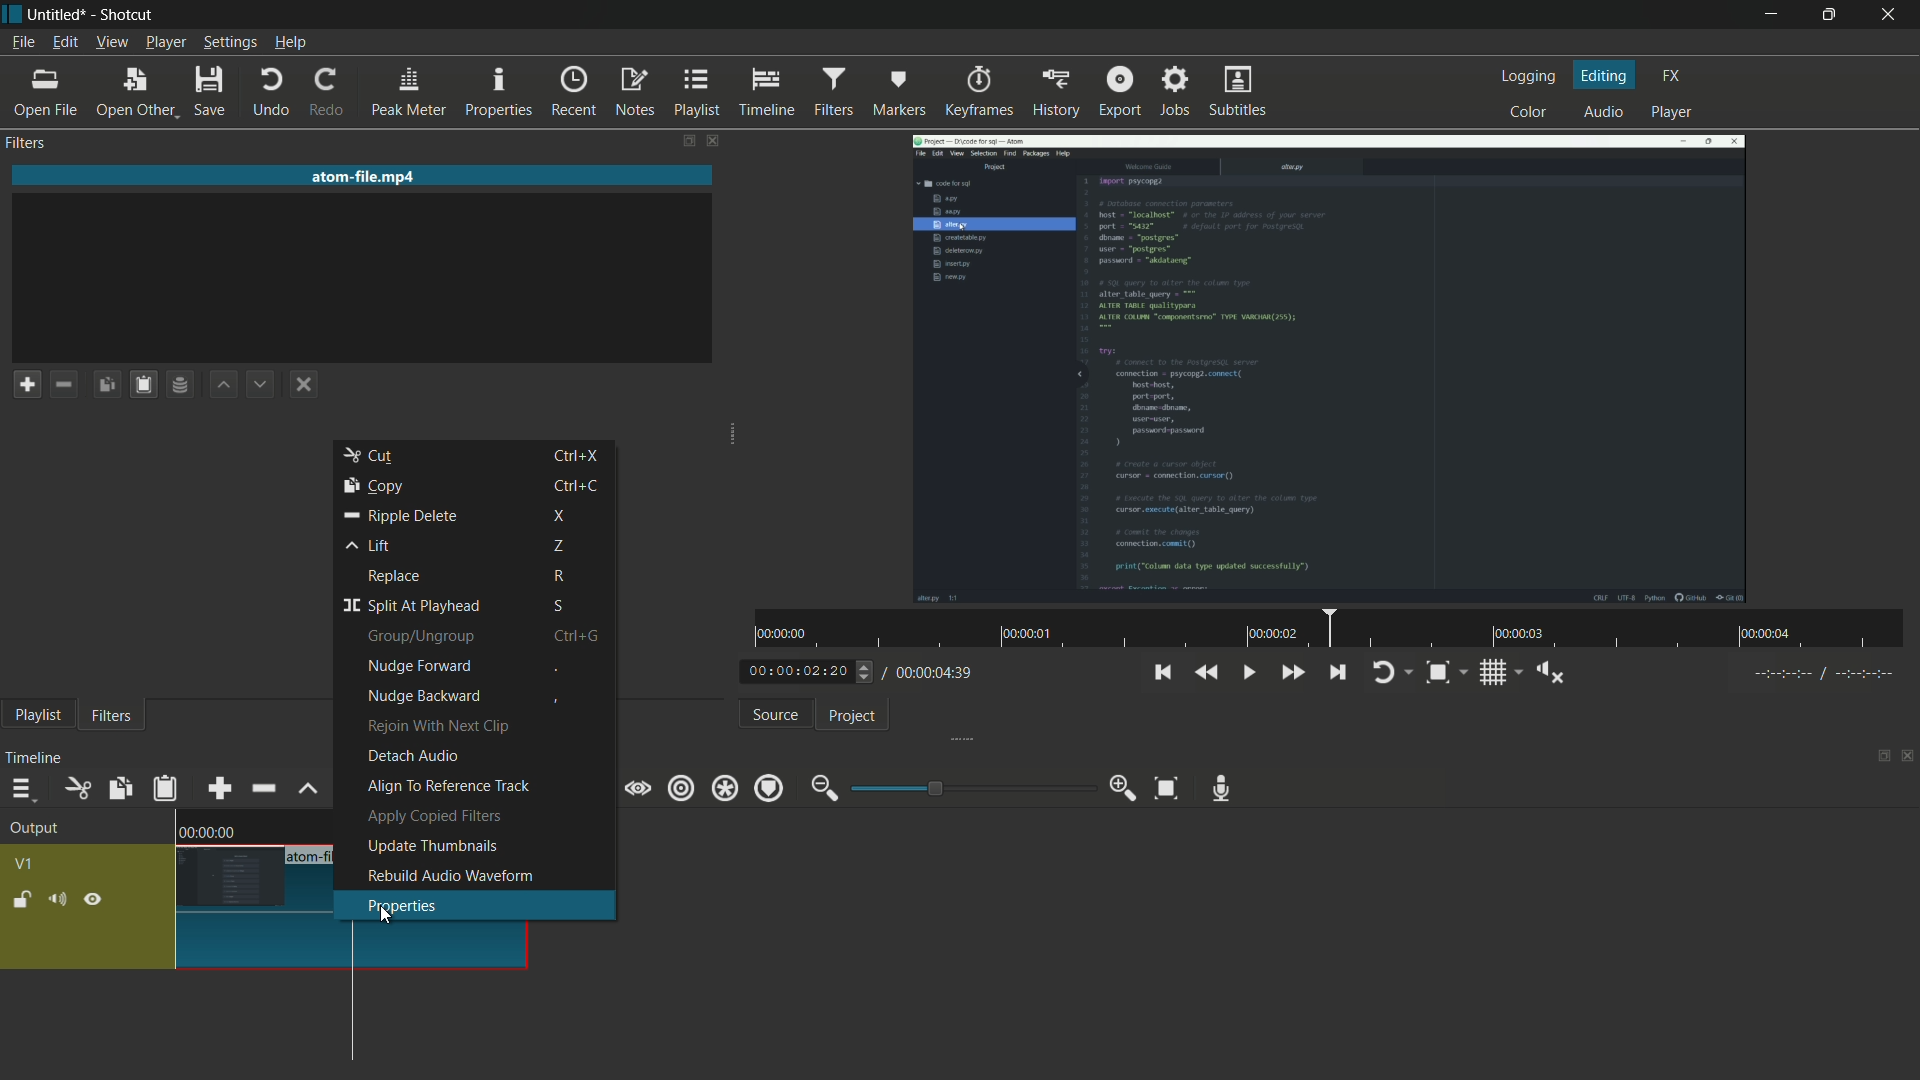  Describe the element at coordinates (423, 696) in the screenshot. I see `nudge background` at that location.